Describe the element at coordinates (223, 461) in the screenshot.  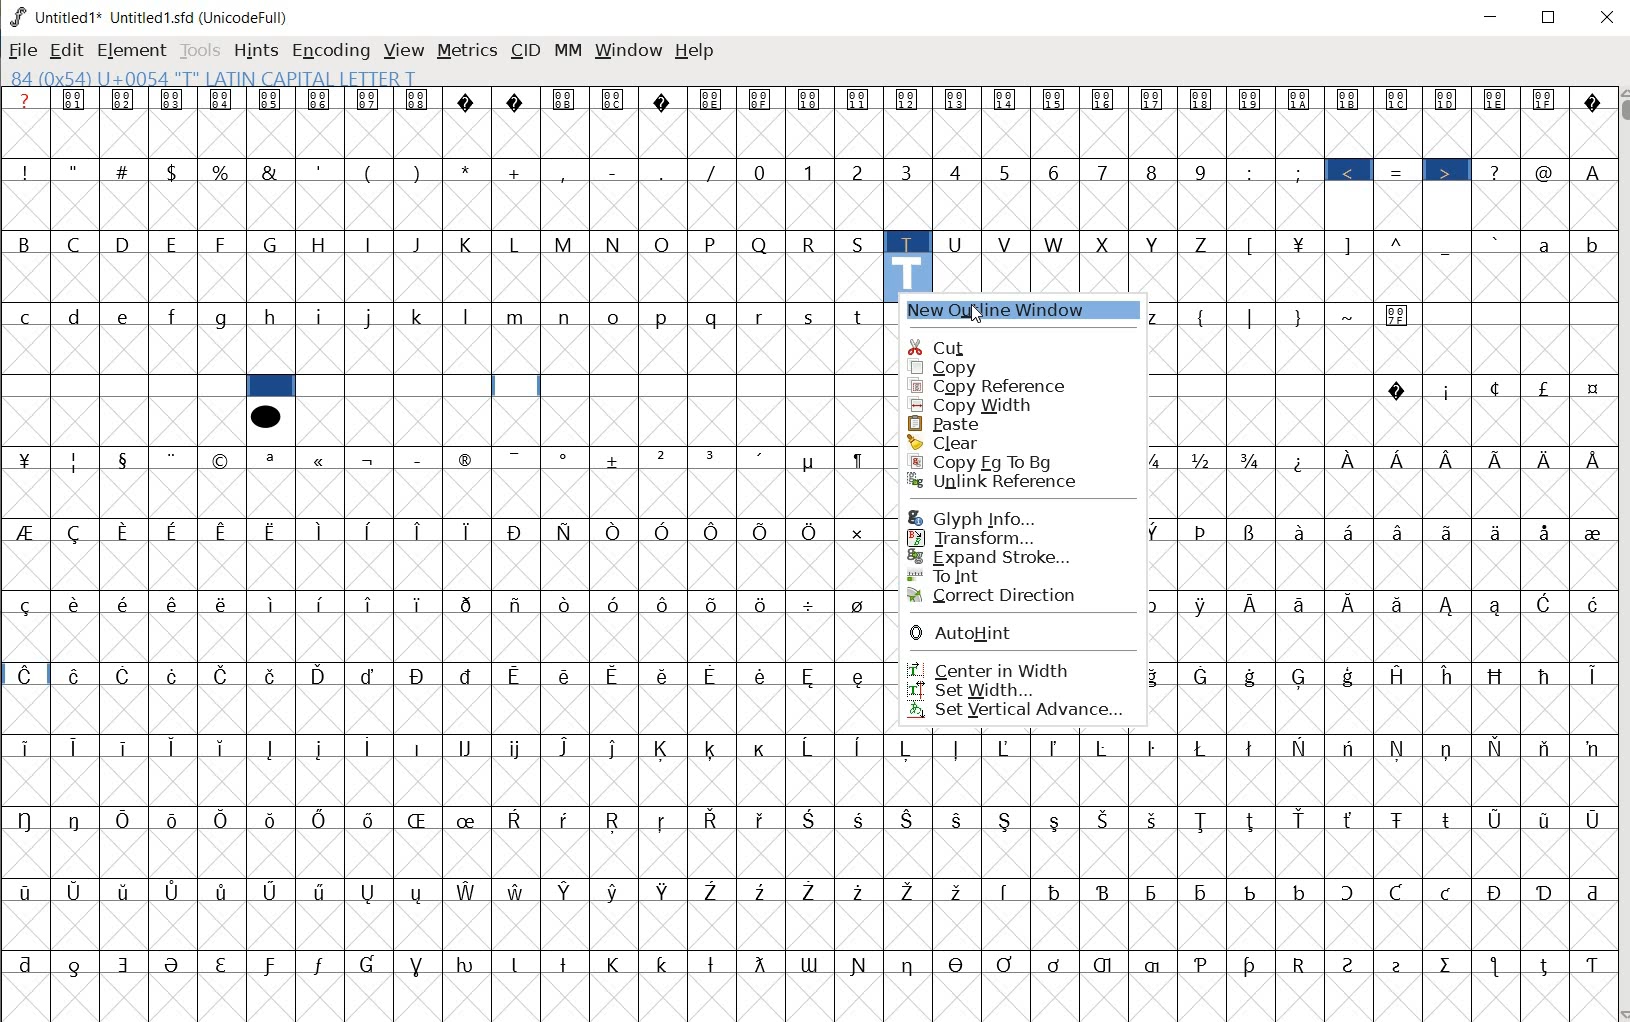
I see `Symbol` at that location.